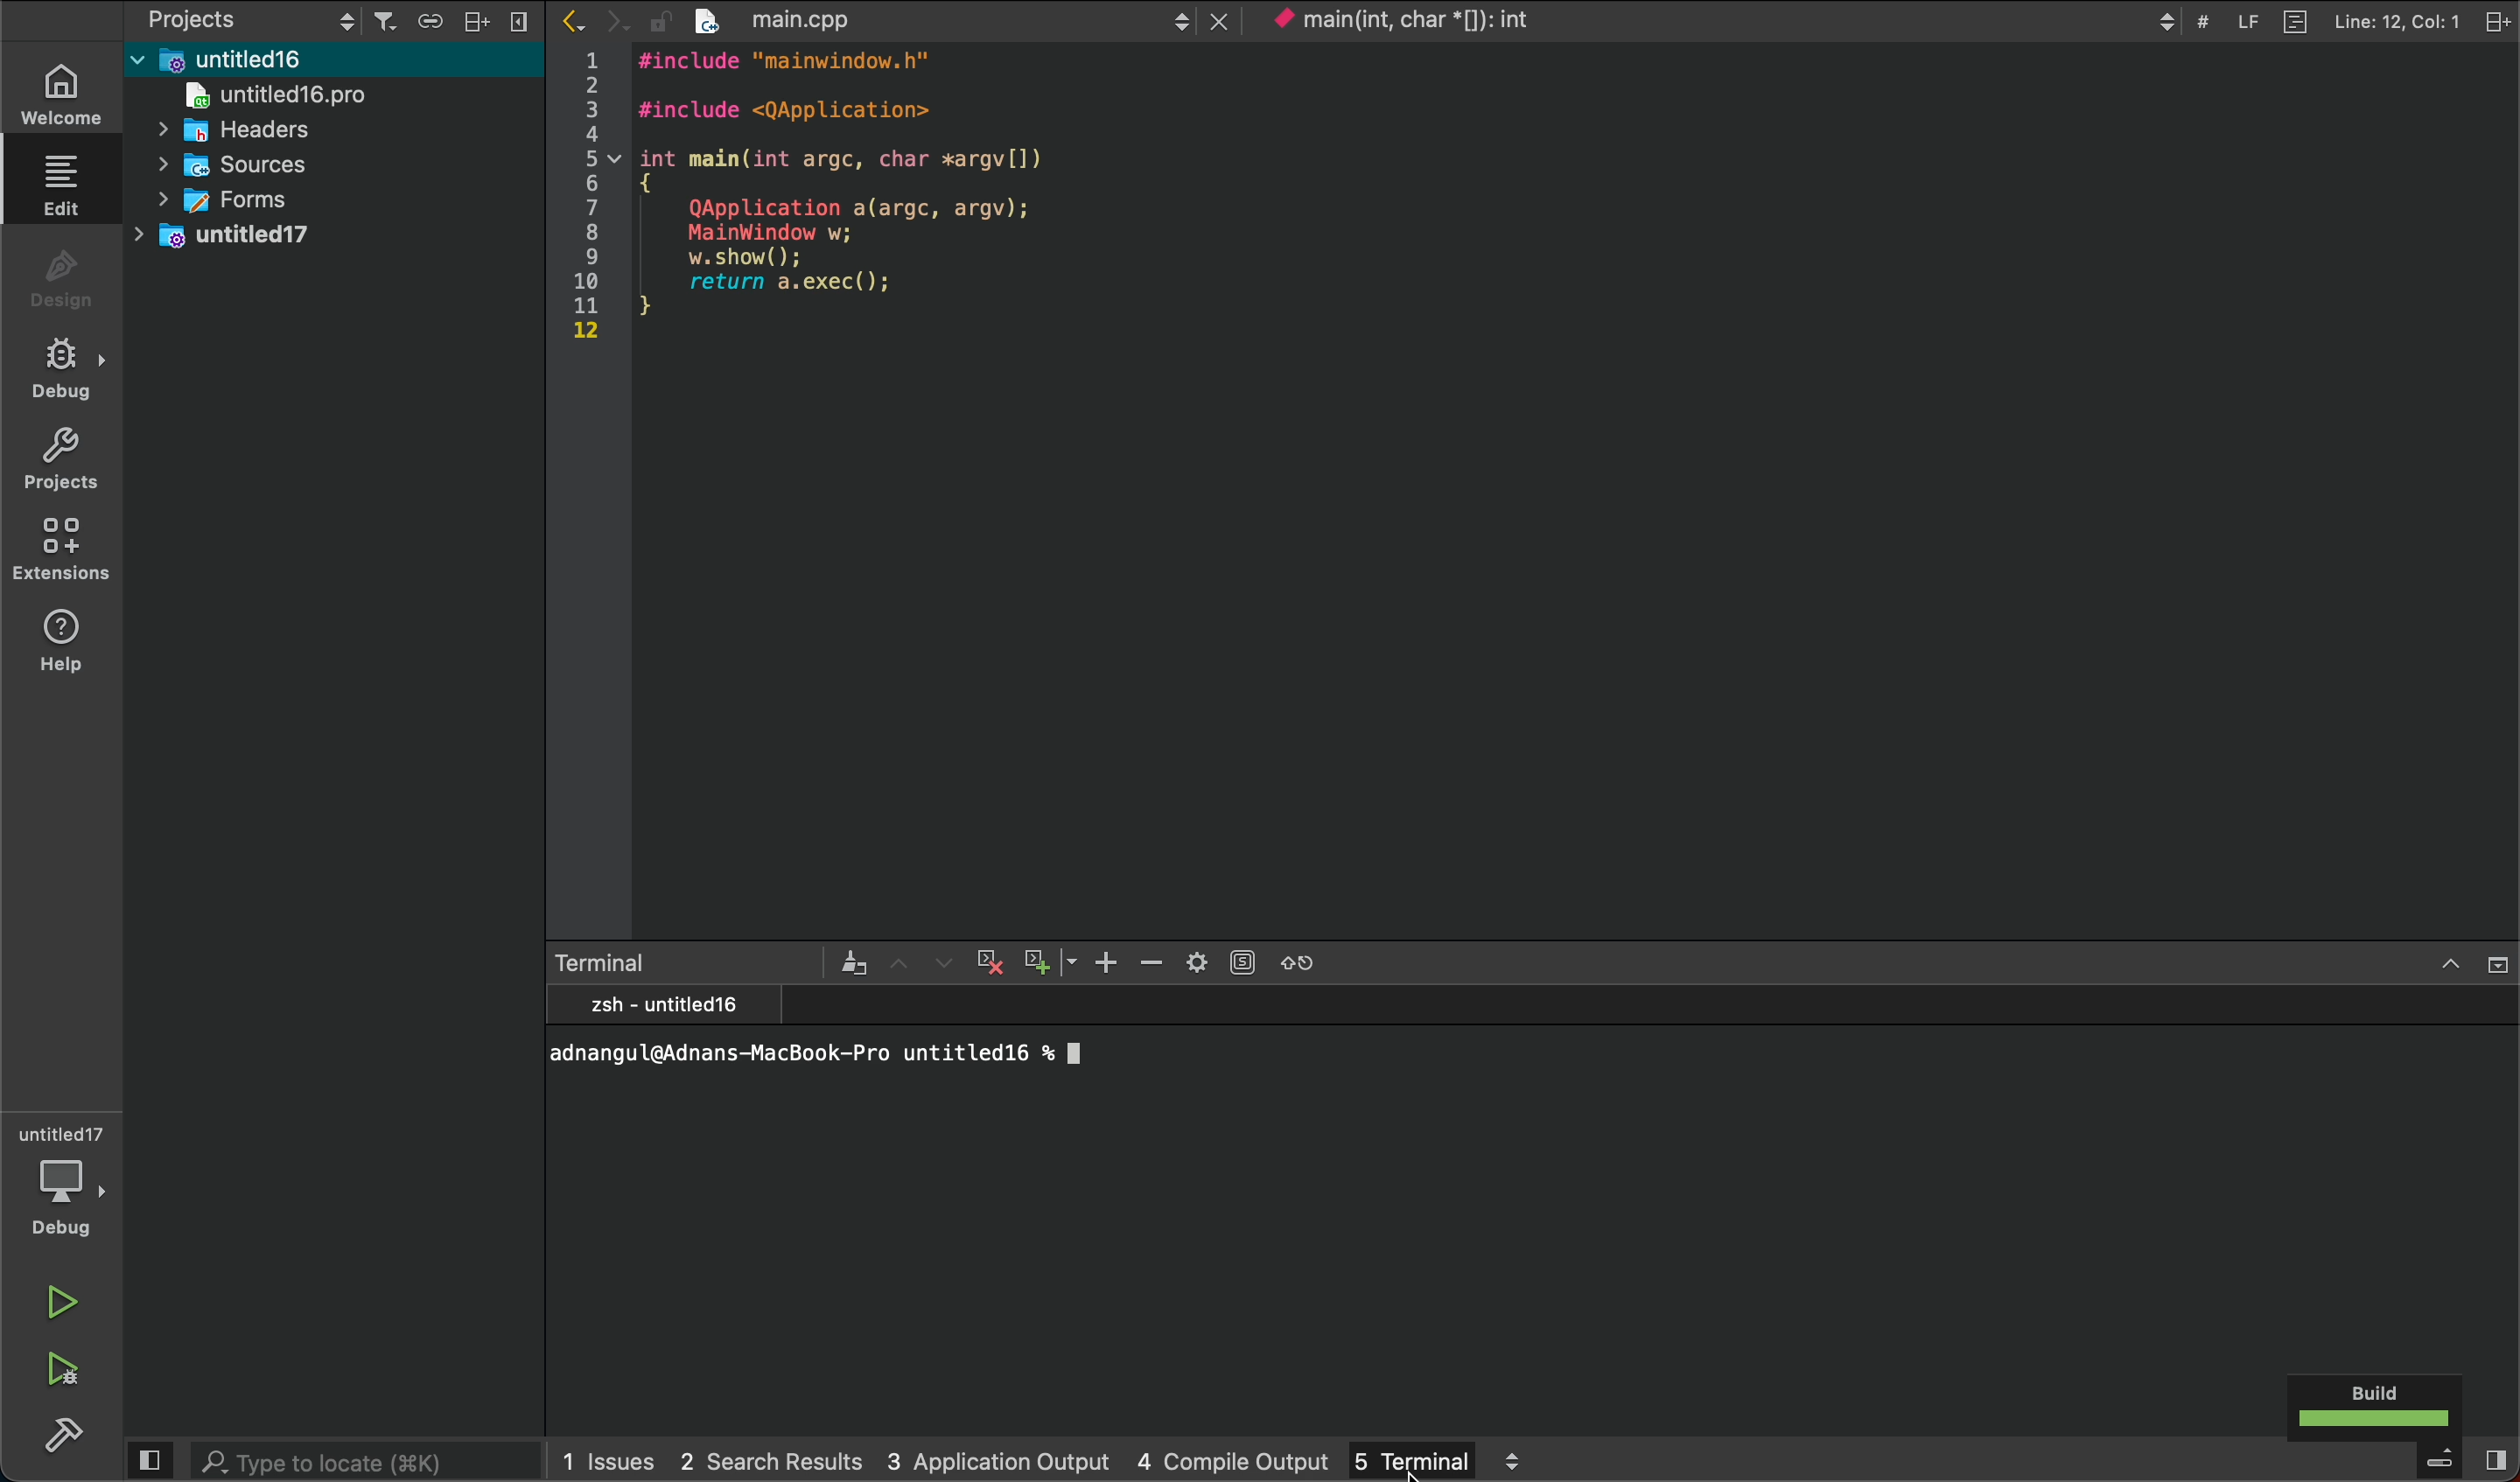 The width and height of the screenshot is (2520, 1482). What do you see at coordinates (610, 1459) in the screenshot?
I see `Issues` at bounding box center [610, 1459].